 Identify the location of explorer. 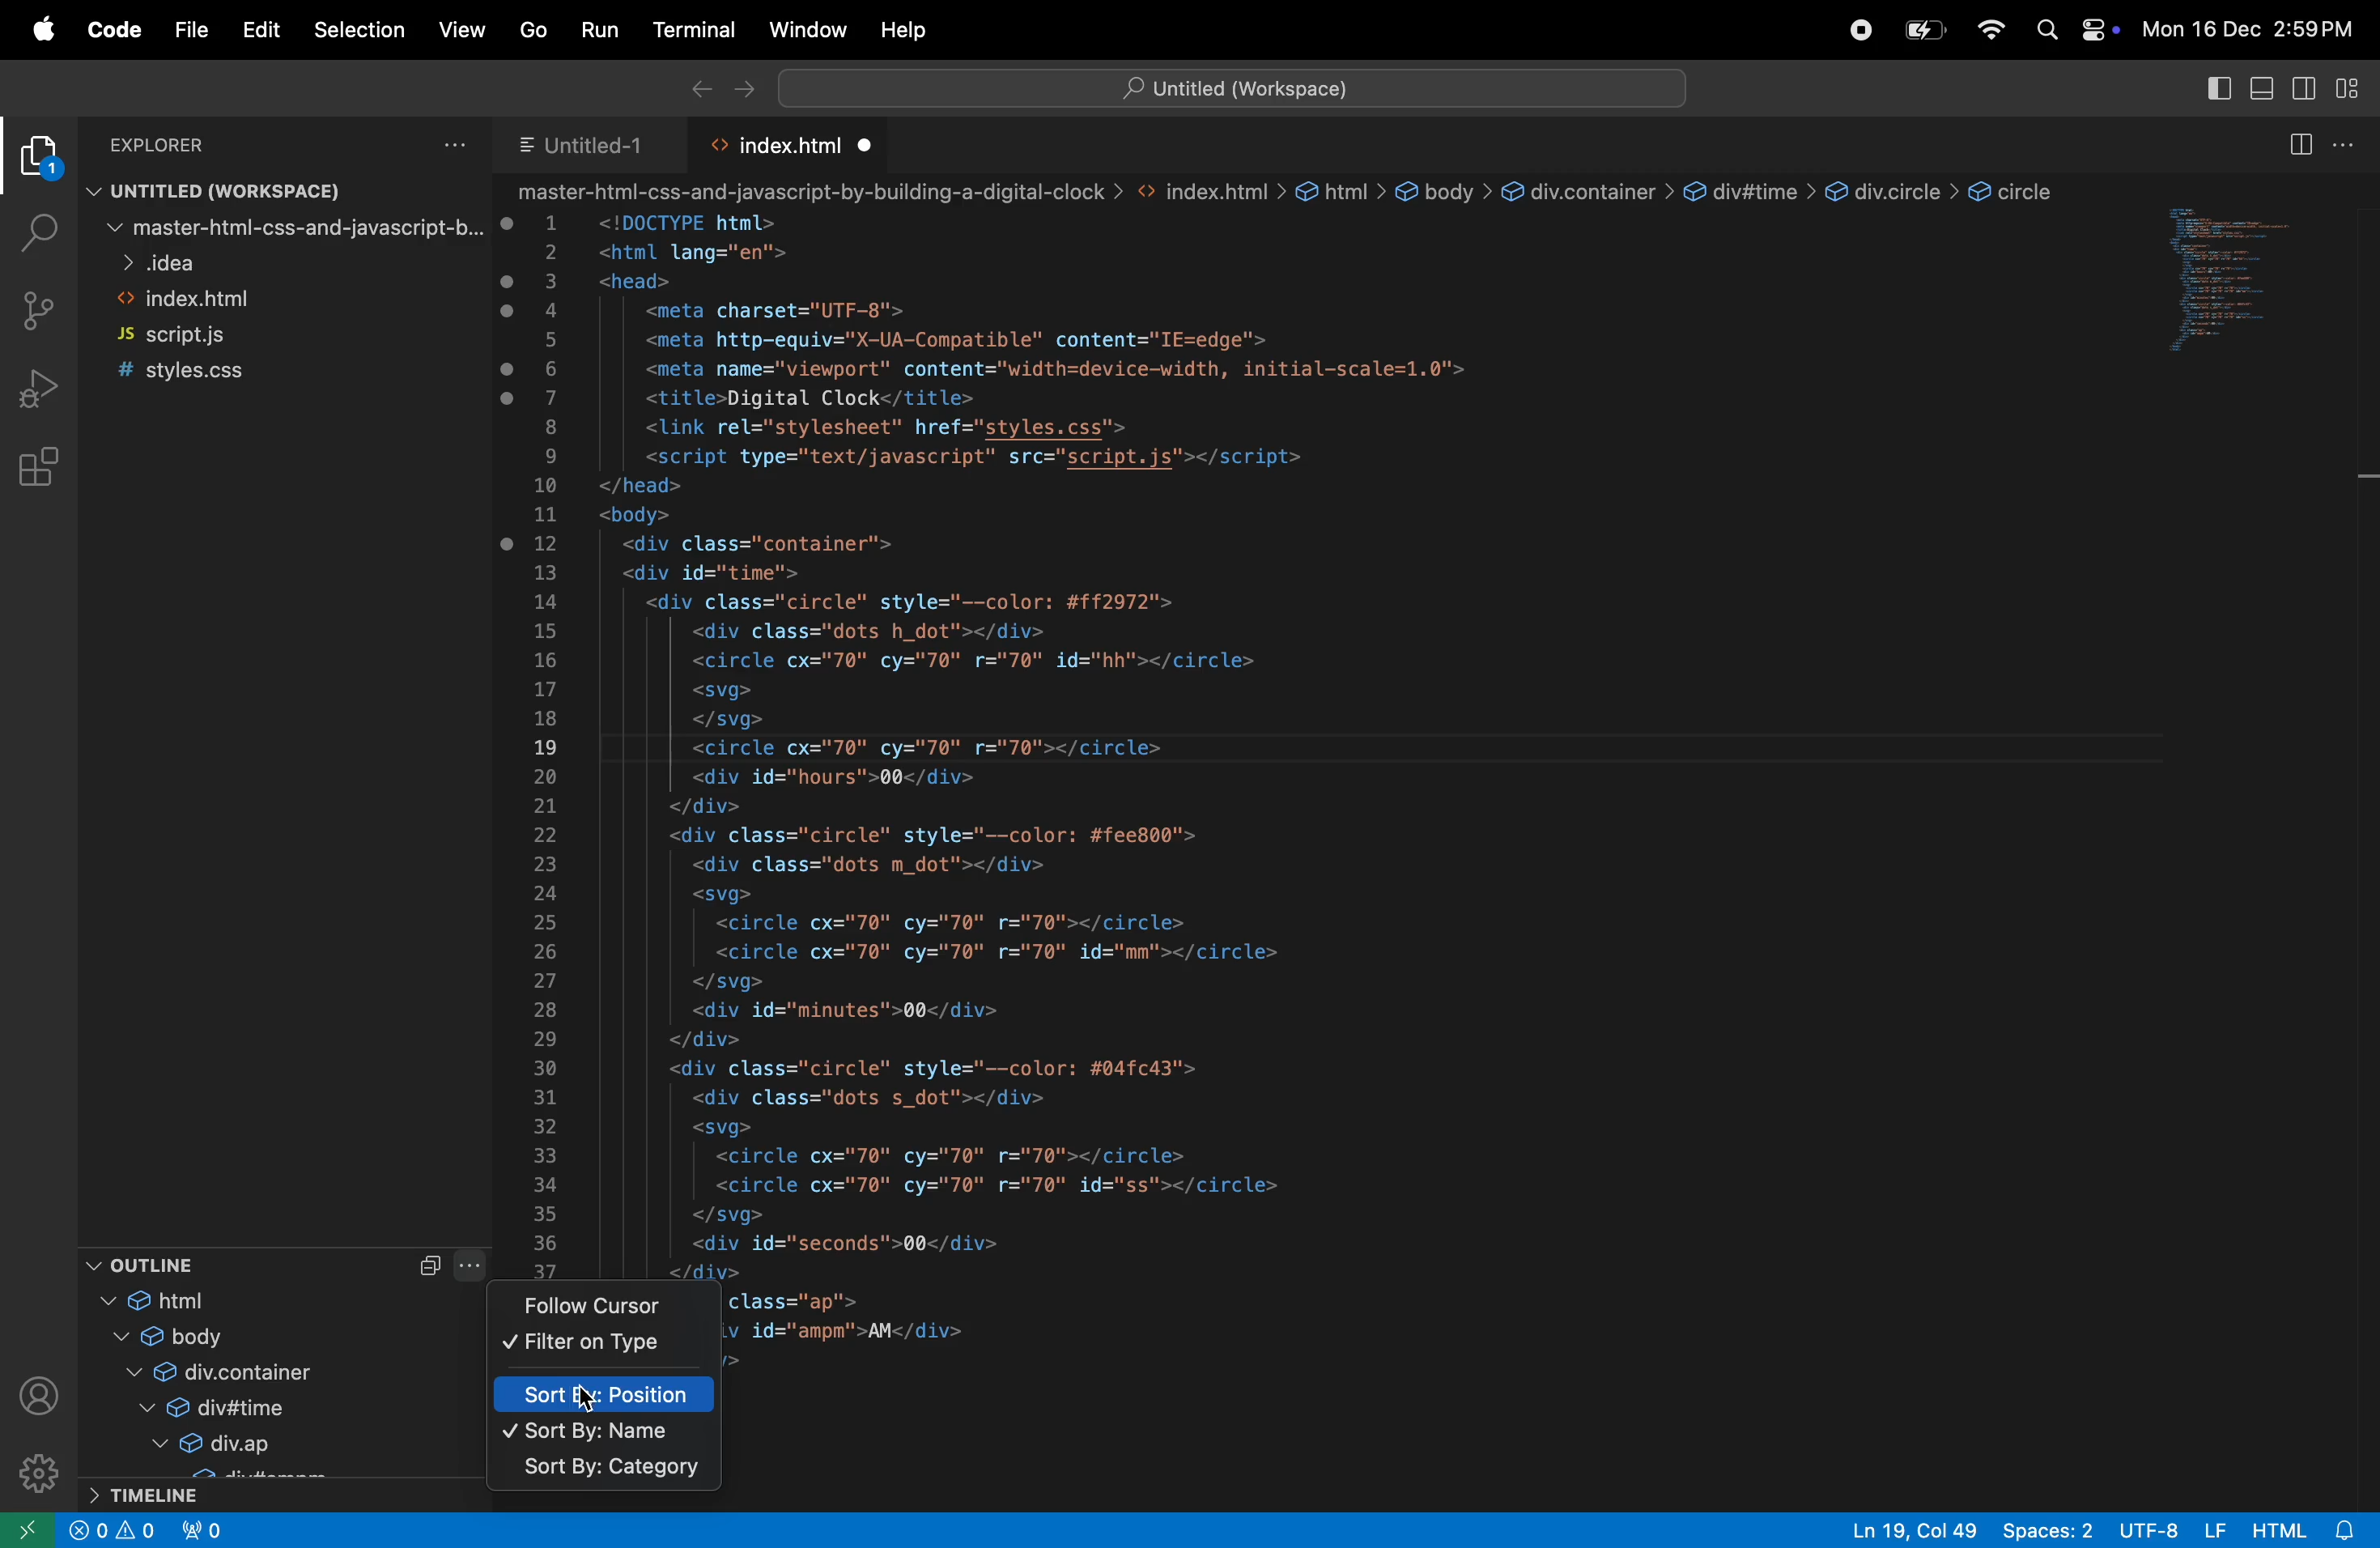
(175, 142).